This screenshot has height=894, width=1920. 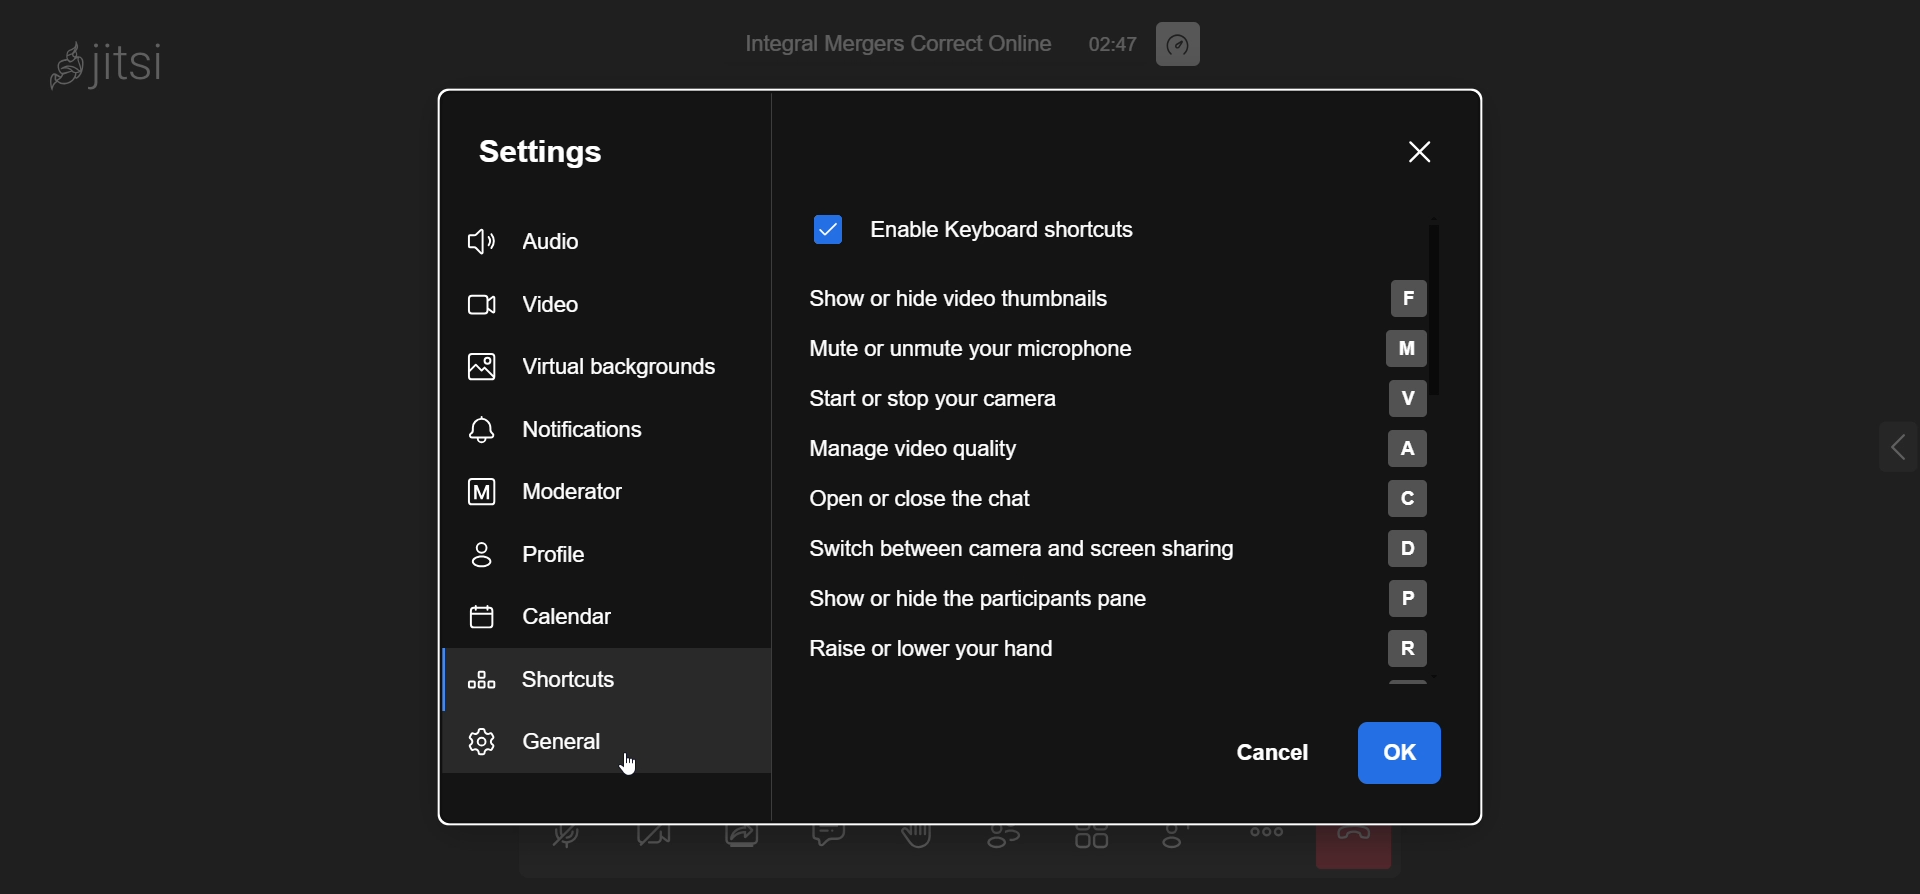 What do you see at coordinates (560, 833) in the screenshot?
I see `unmute your mic` at bounding box center [560, 833].